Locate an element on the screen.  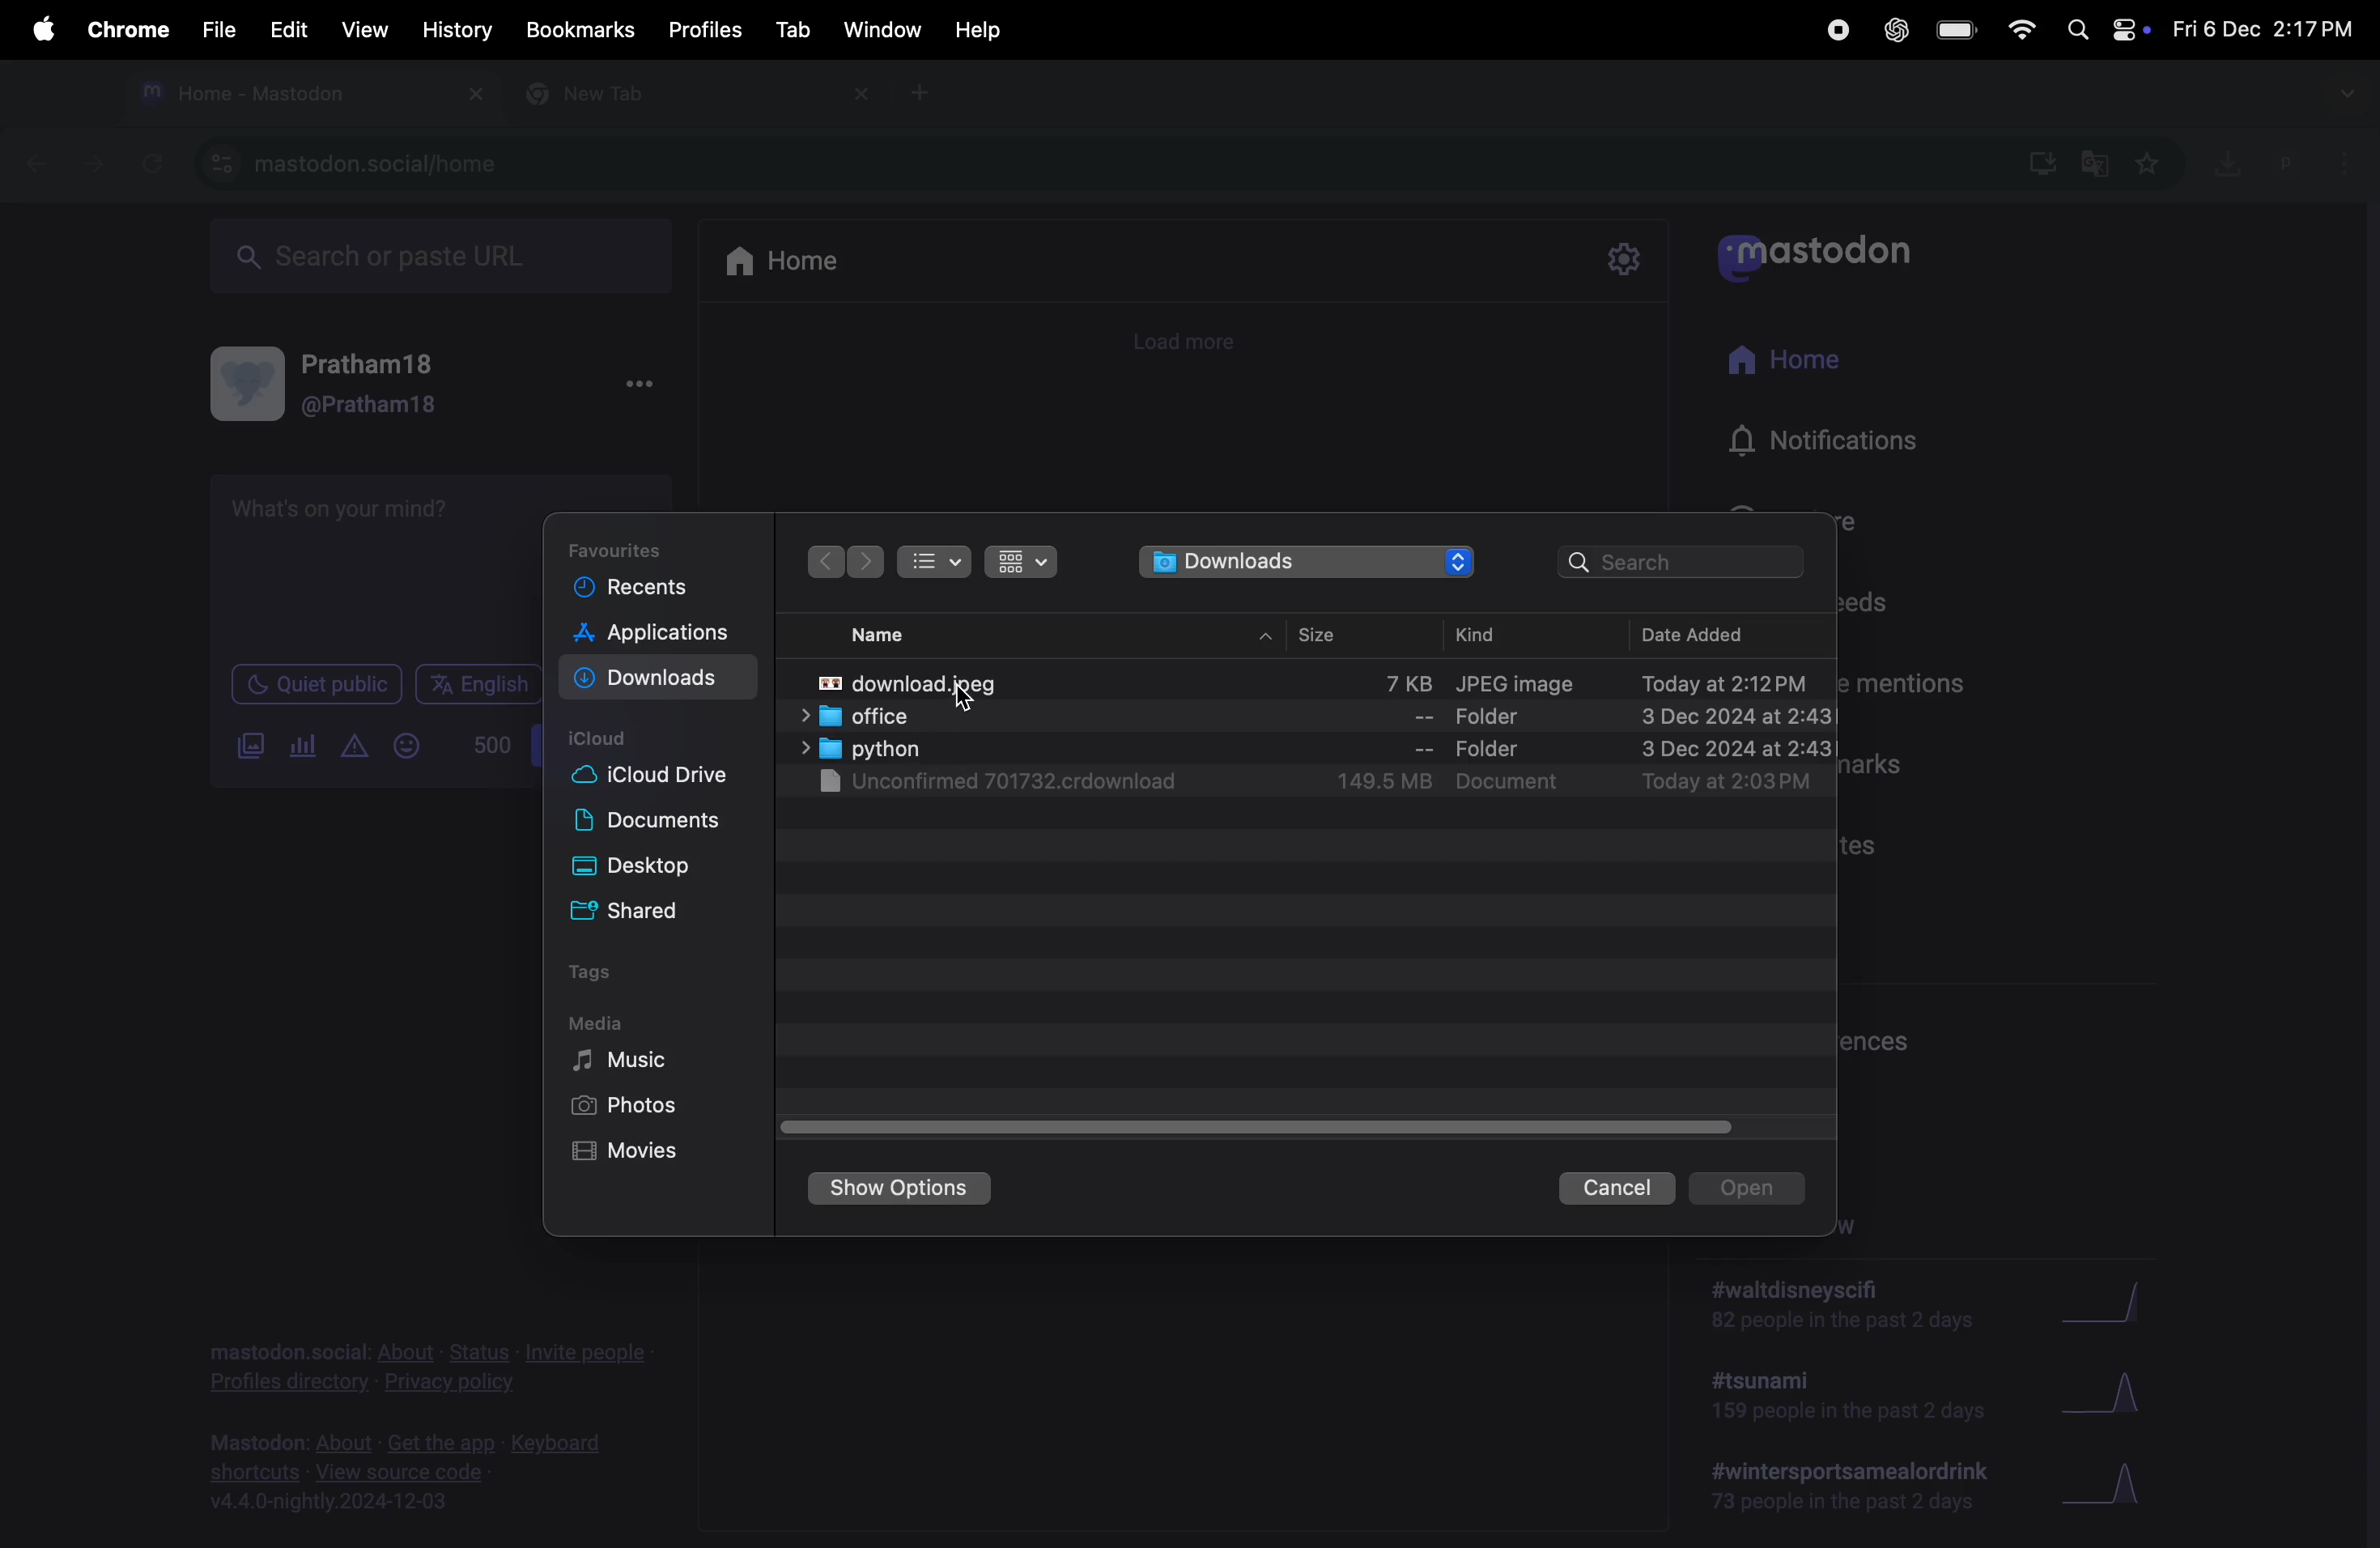
tab is located at coordinates (790, 30).